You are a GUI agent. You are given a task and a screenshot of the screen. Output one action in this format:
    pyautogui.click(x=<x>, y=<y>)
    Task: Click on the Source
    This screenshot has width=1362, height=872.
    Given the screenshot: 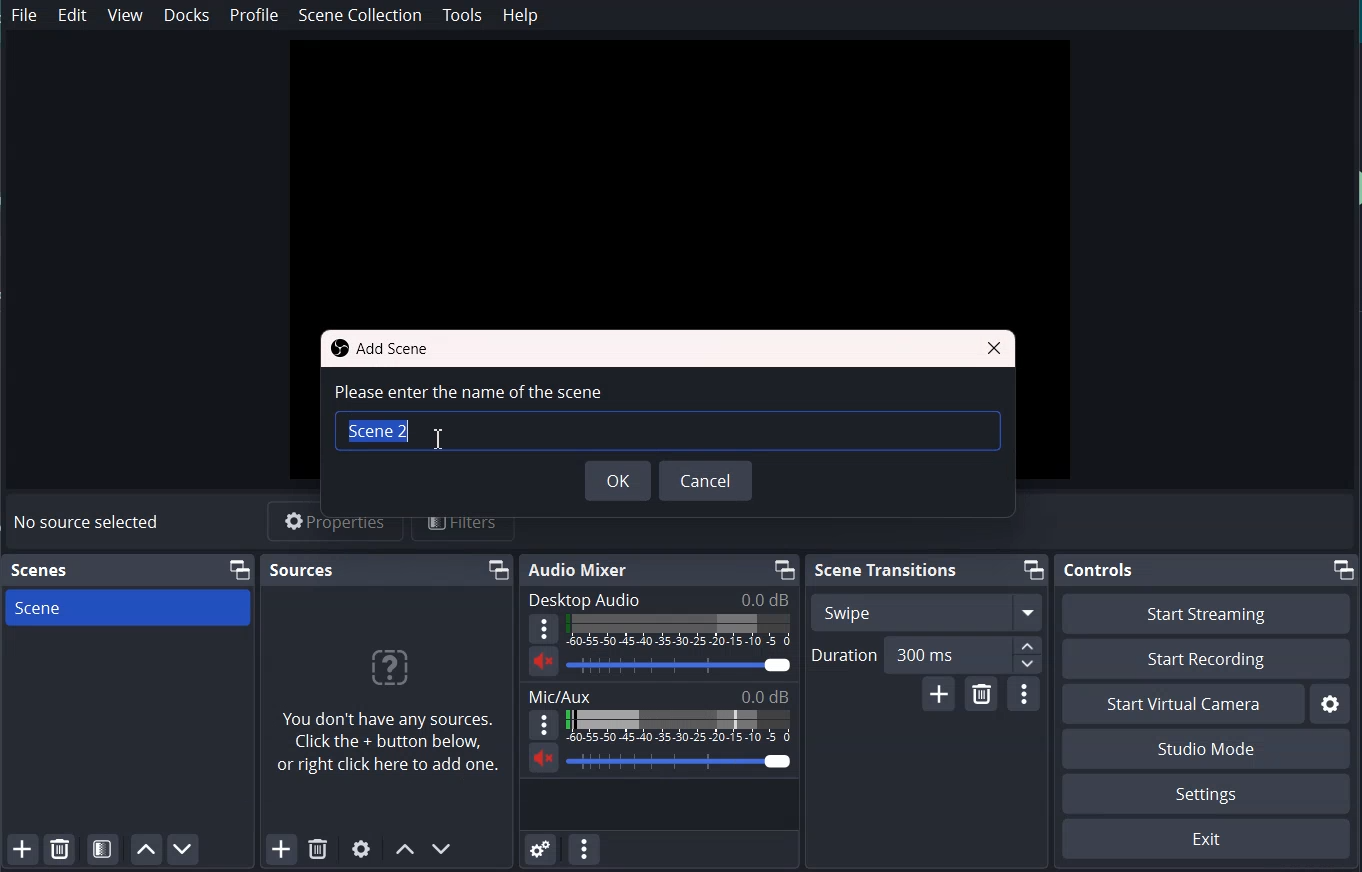 What is the action you would take?
    pyautogui.click(x=302, y=569)
    